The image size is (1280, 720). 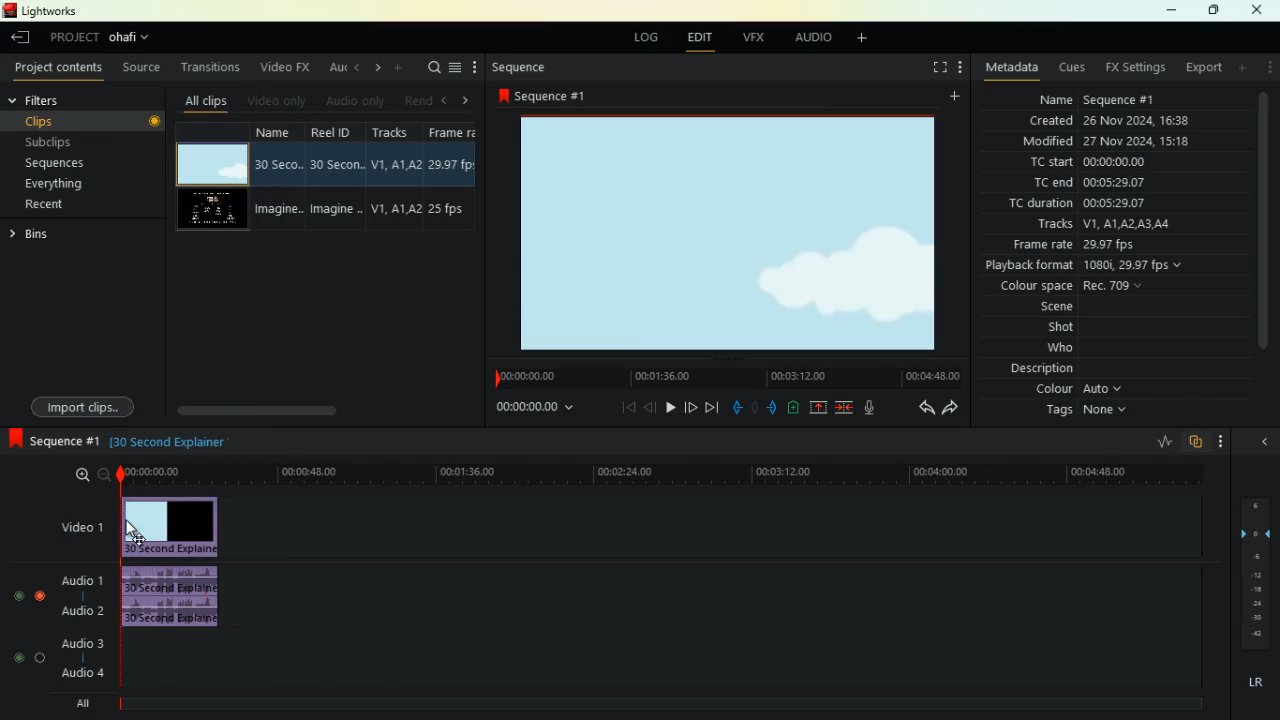 I want to click on back, so click(x=18, y=38).